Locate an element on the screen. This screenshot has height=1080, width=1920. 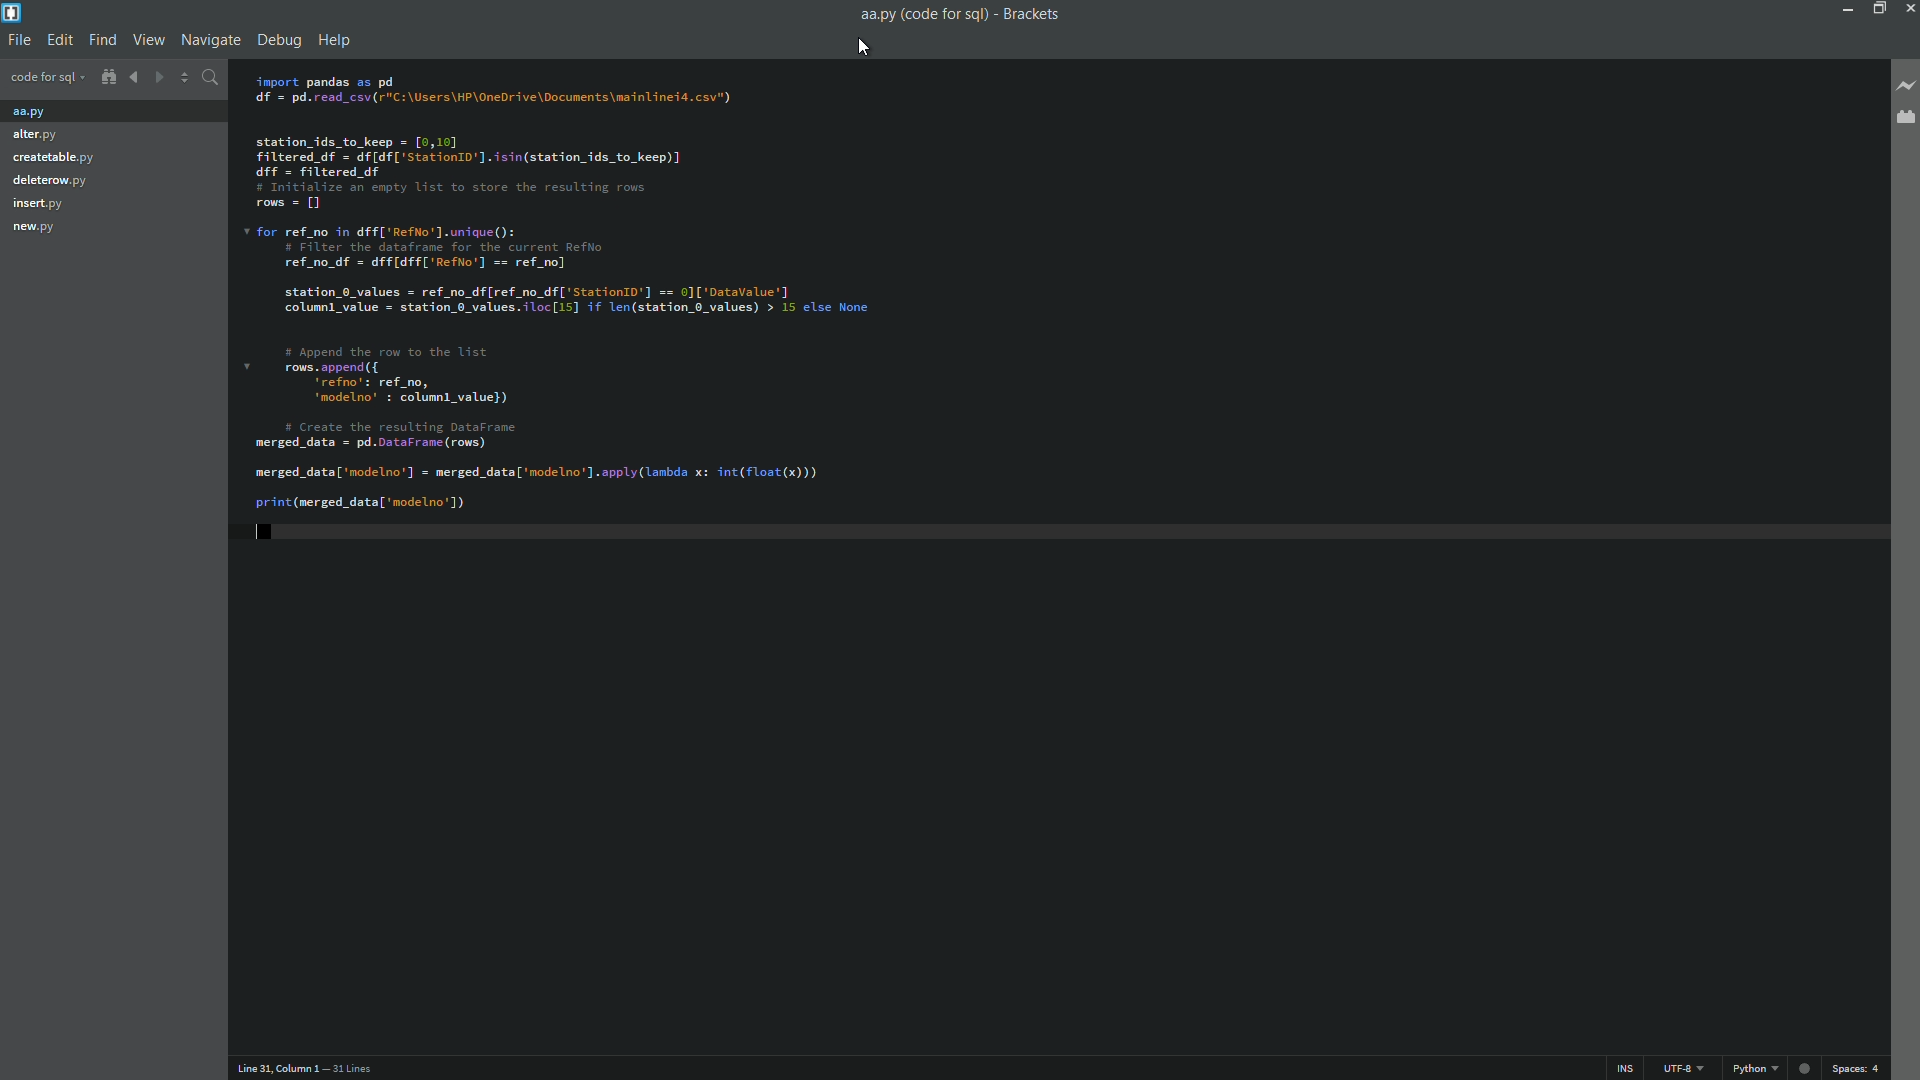
file menu is located at coordinates (19, 38).